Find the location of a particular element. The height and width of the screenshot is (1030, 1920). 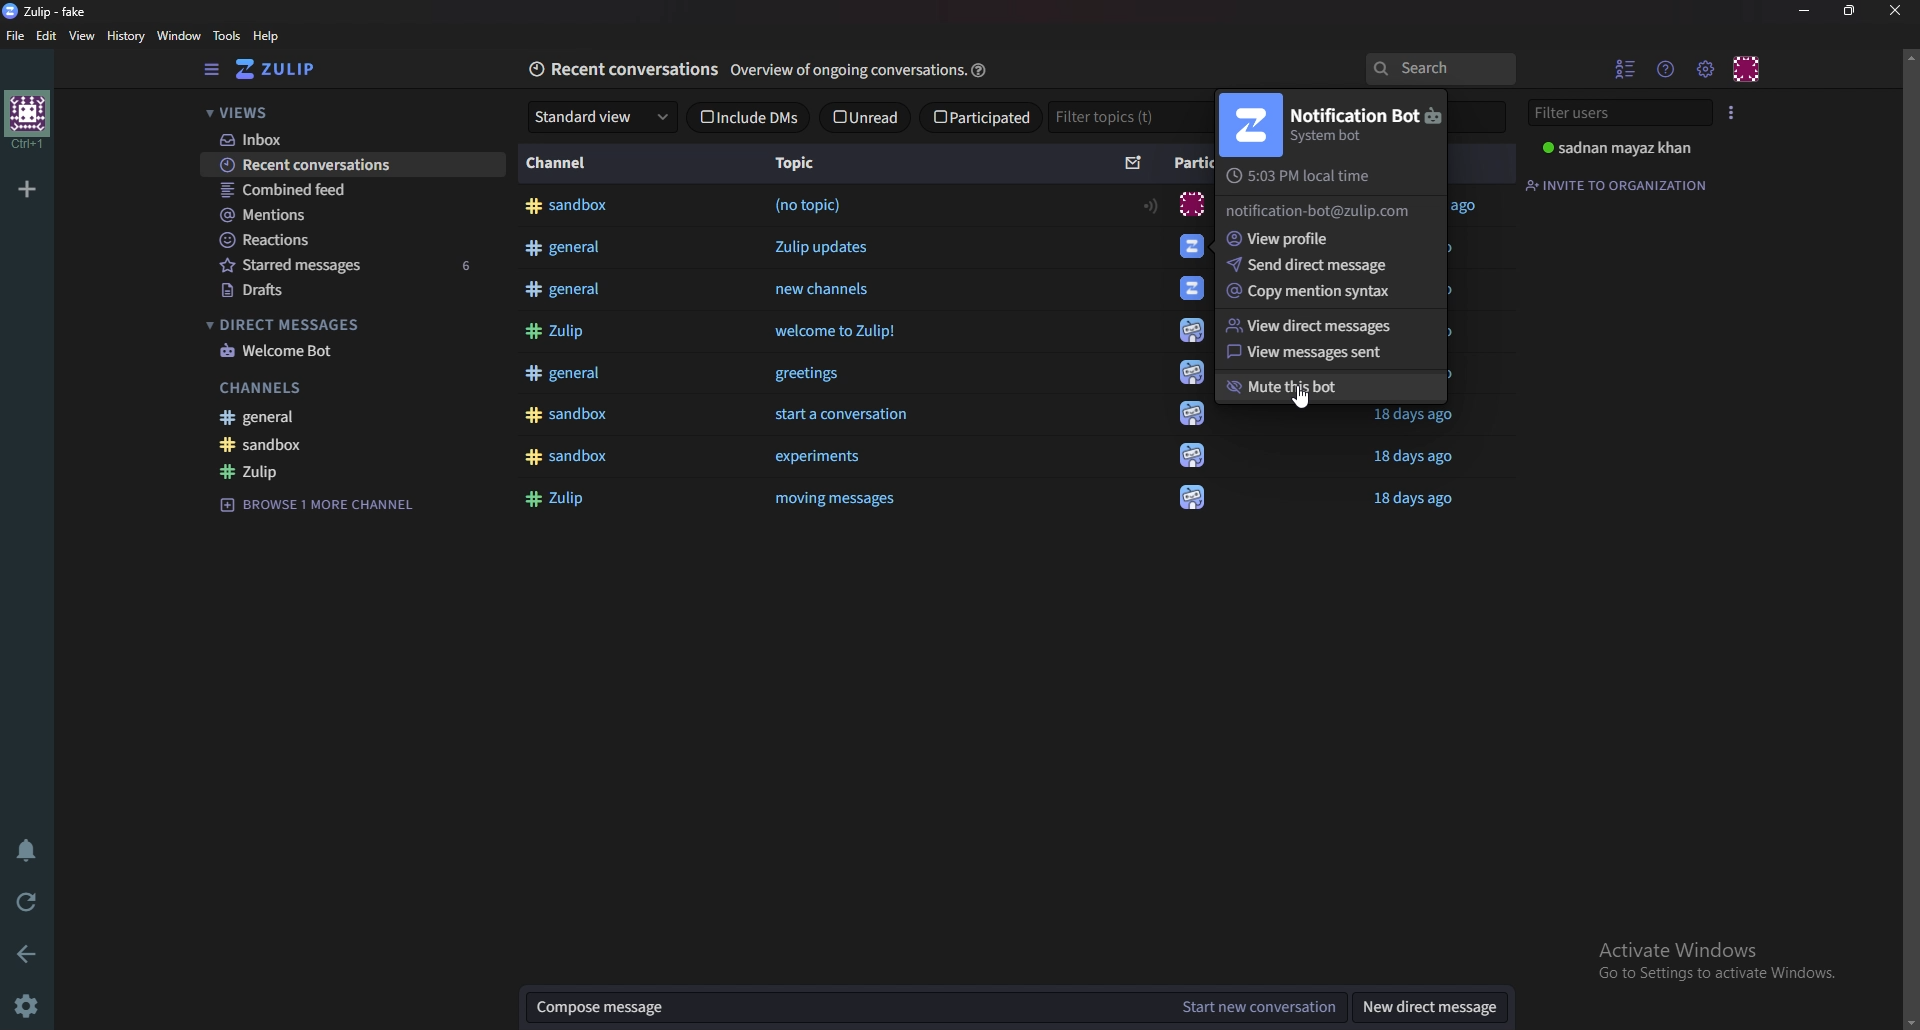

View messages sent is located at coordinates (1312, 352).